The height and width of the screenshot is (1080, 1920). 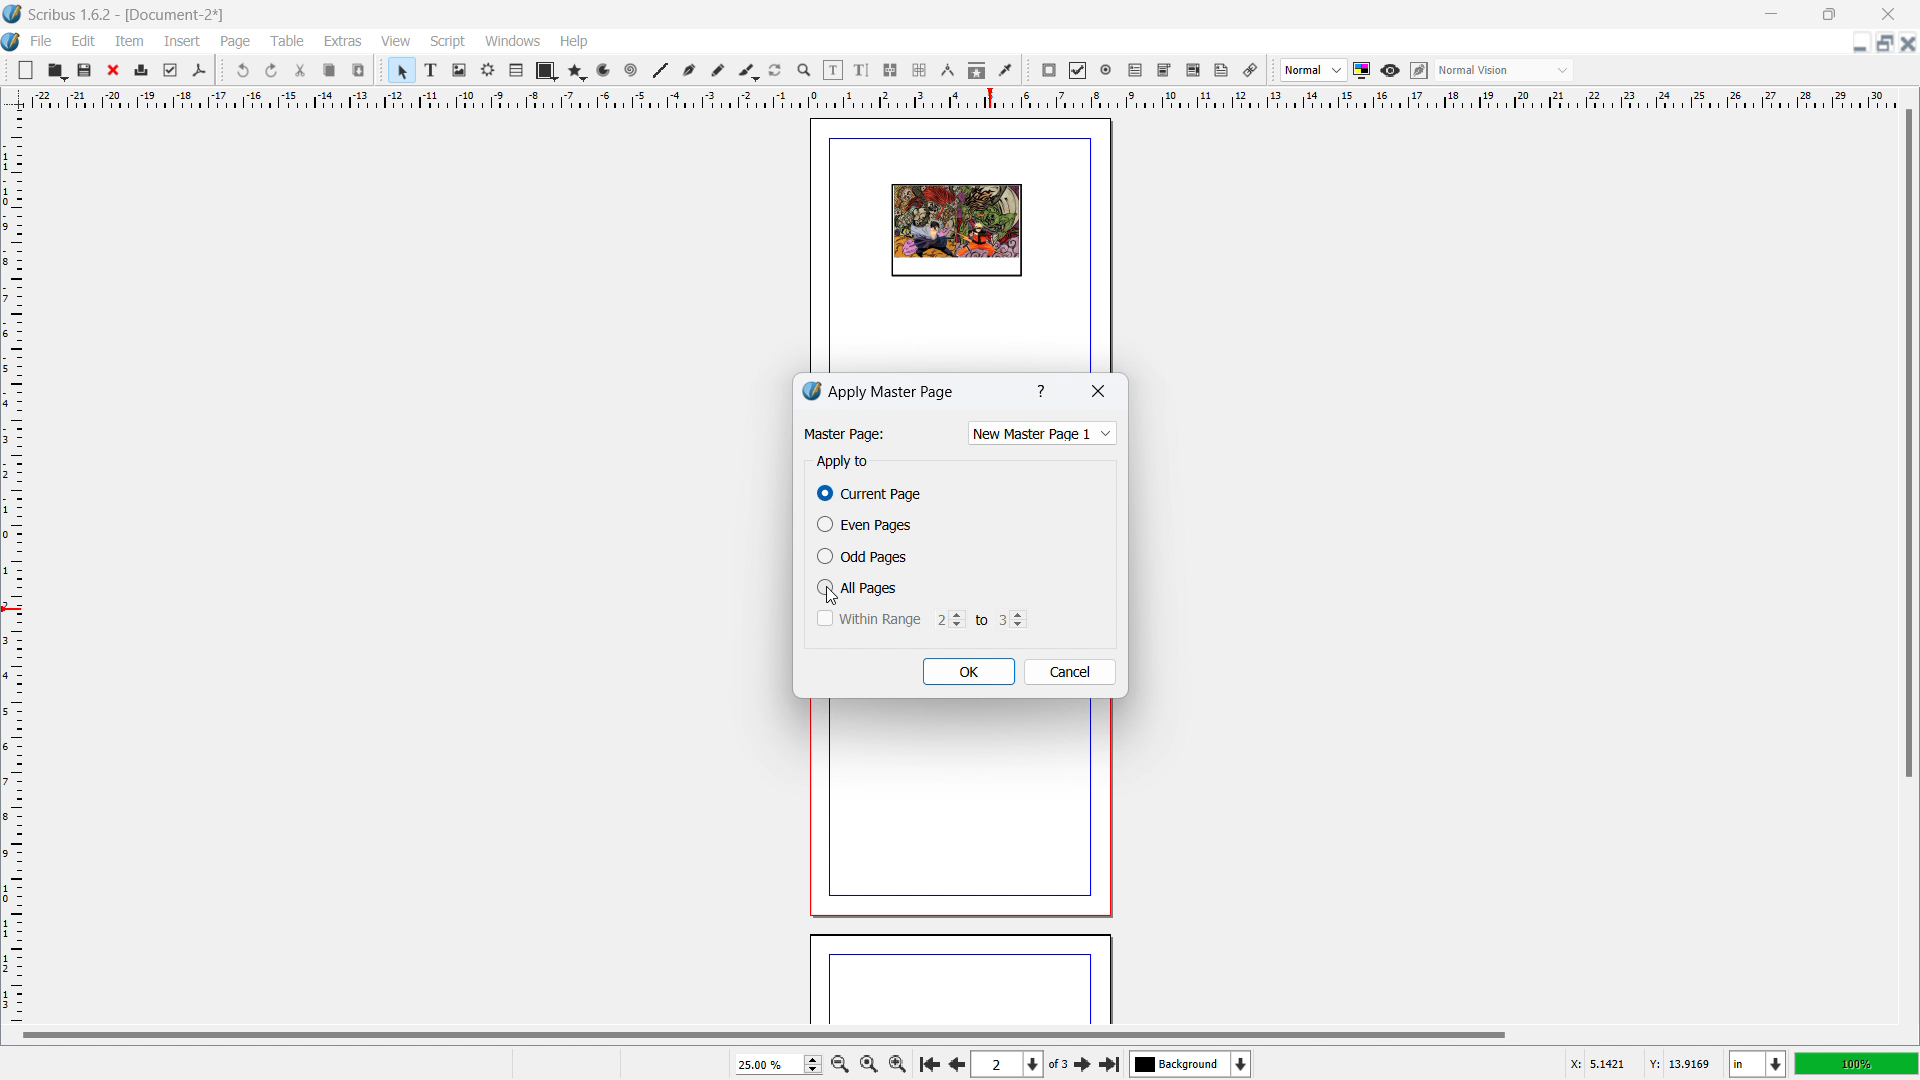 I want to click on pdf checkbox, so click(x=1077, y=70).